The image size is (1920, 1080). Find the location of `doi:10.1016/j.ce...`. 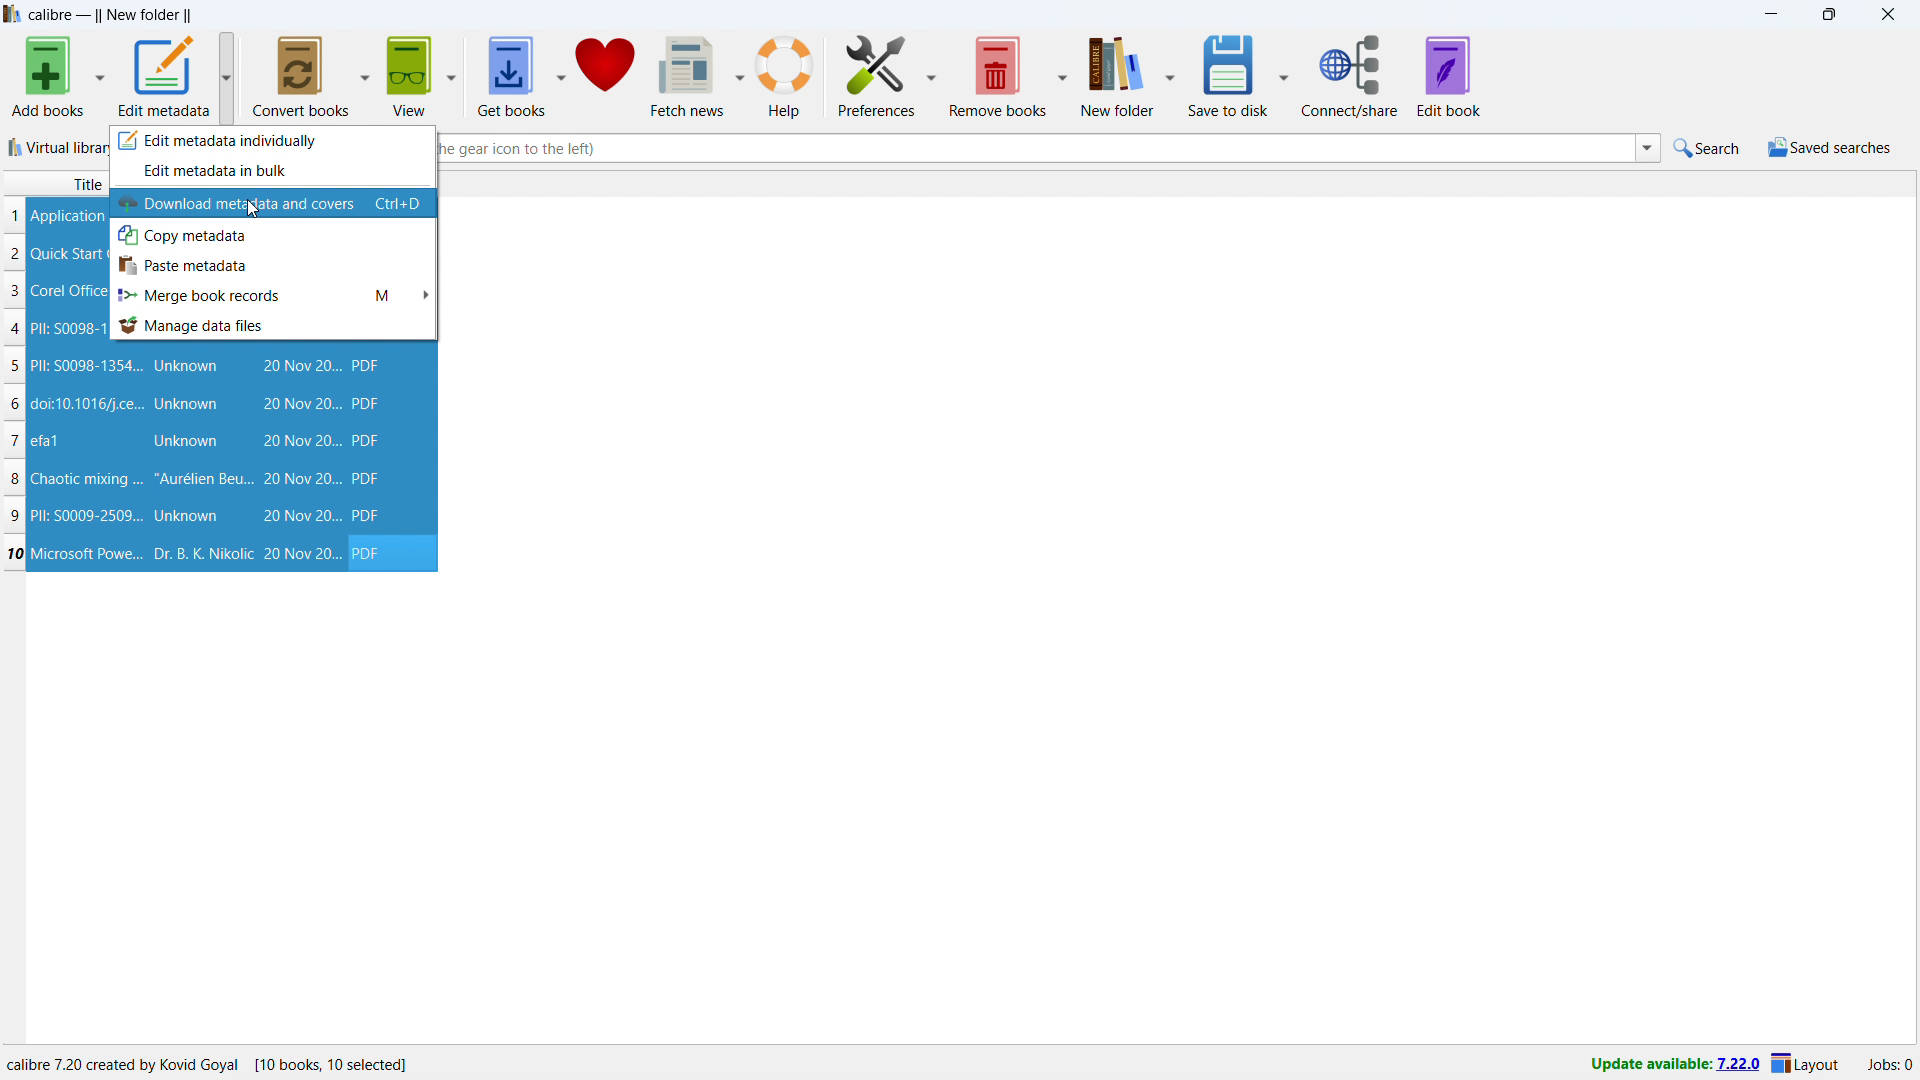

doi:10.1016/j.ce... is located at coordinates (90, 403).